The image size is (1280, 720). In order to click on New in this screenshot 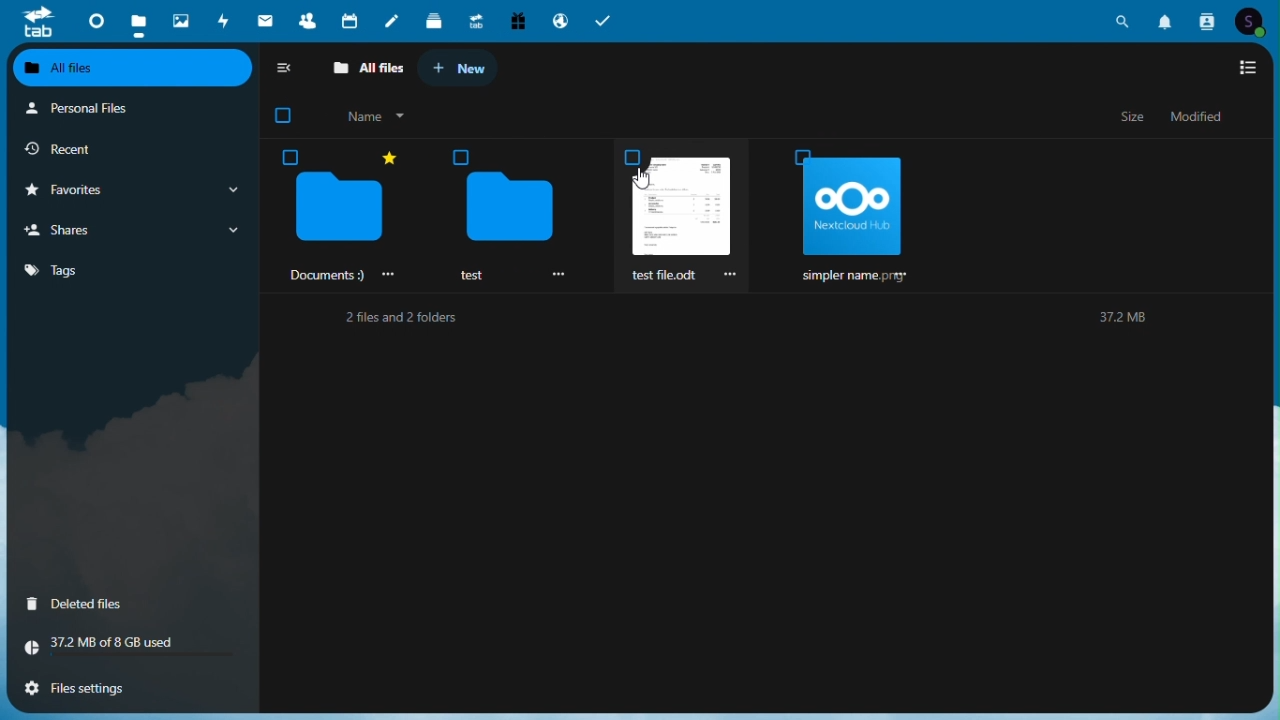, I will do `click(465, 66)`.